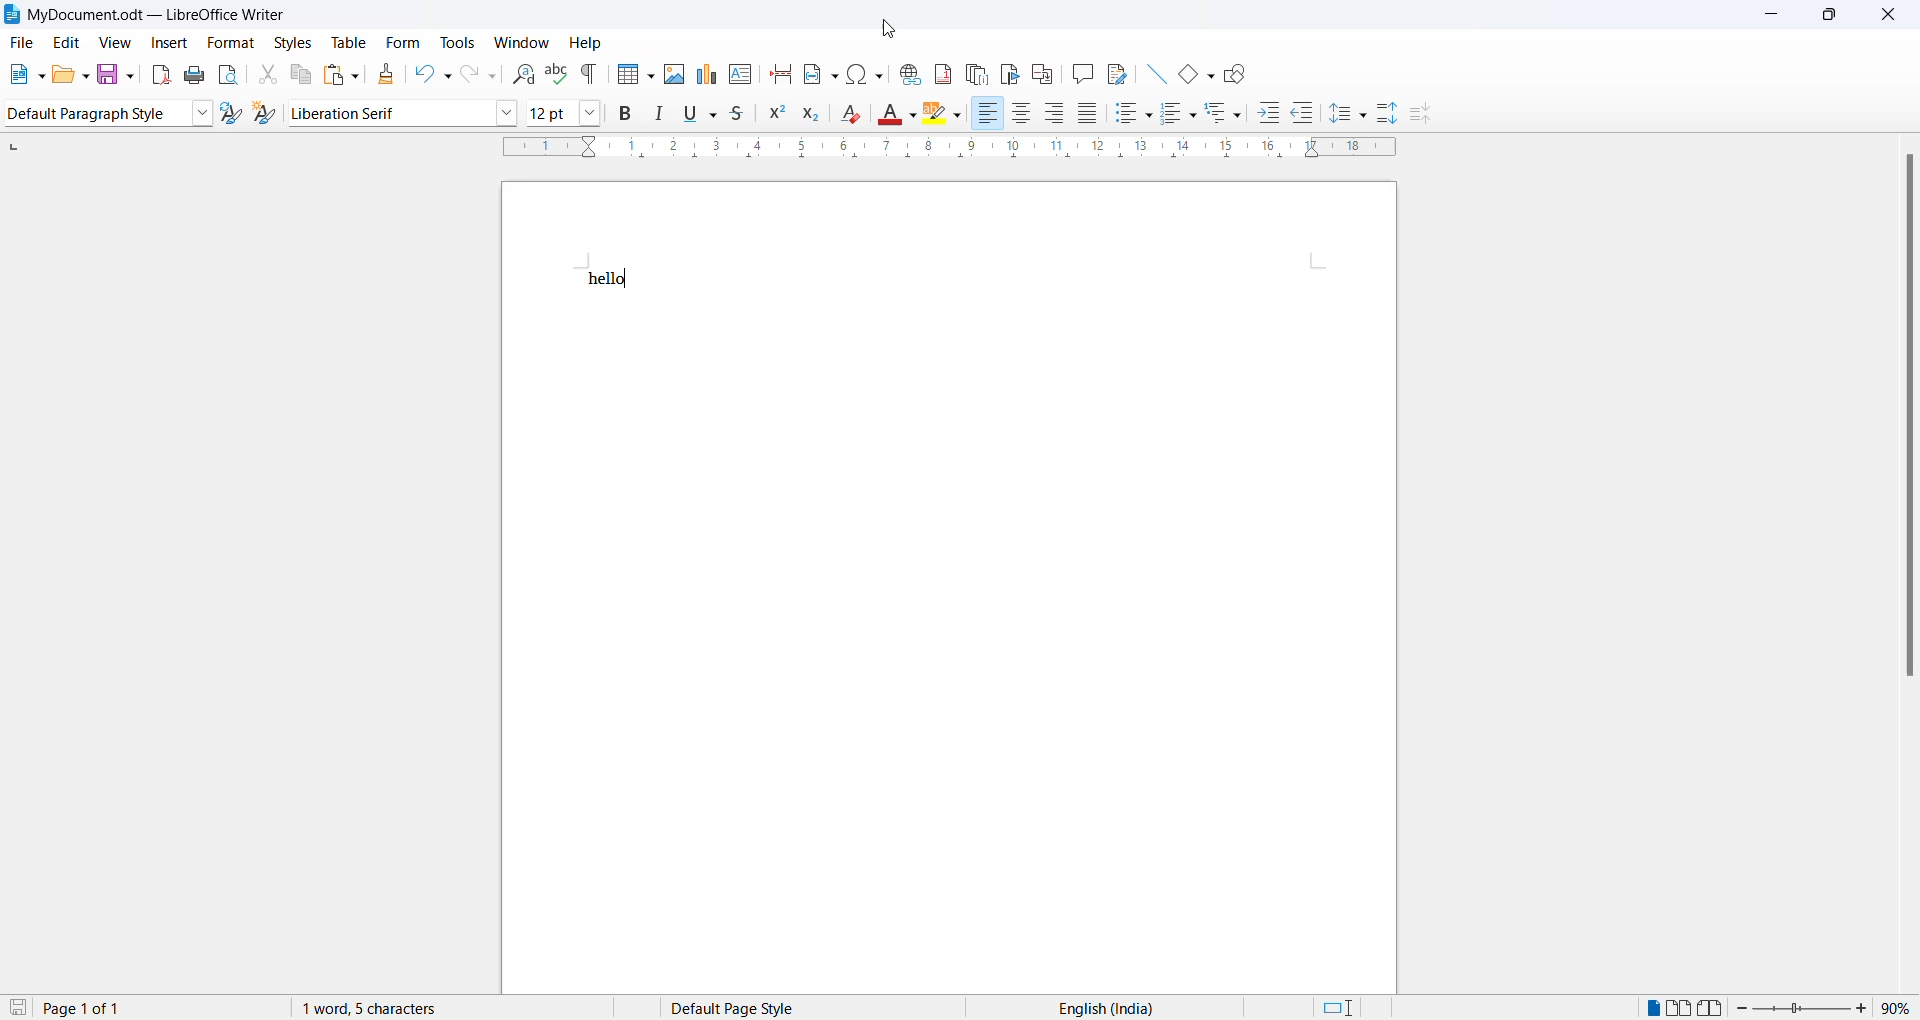  Describe the element at coordinates (818, 76) in the screenshot. I see `Insert field` at that location.